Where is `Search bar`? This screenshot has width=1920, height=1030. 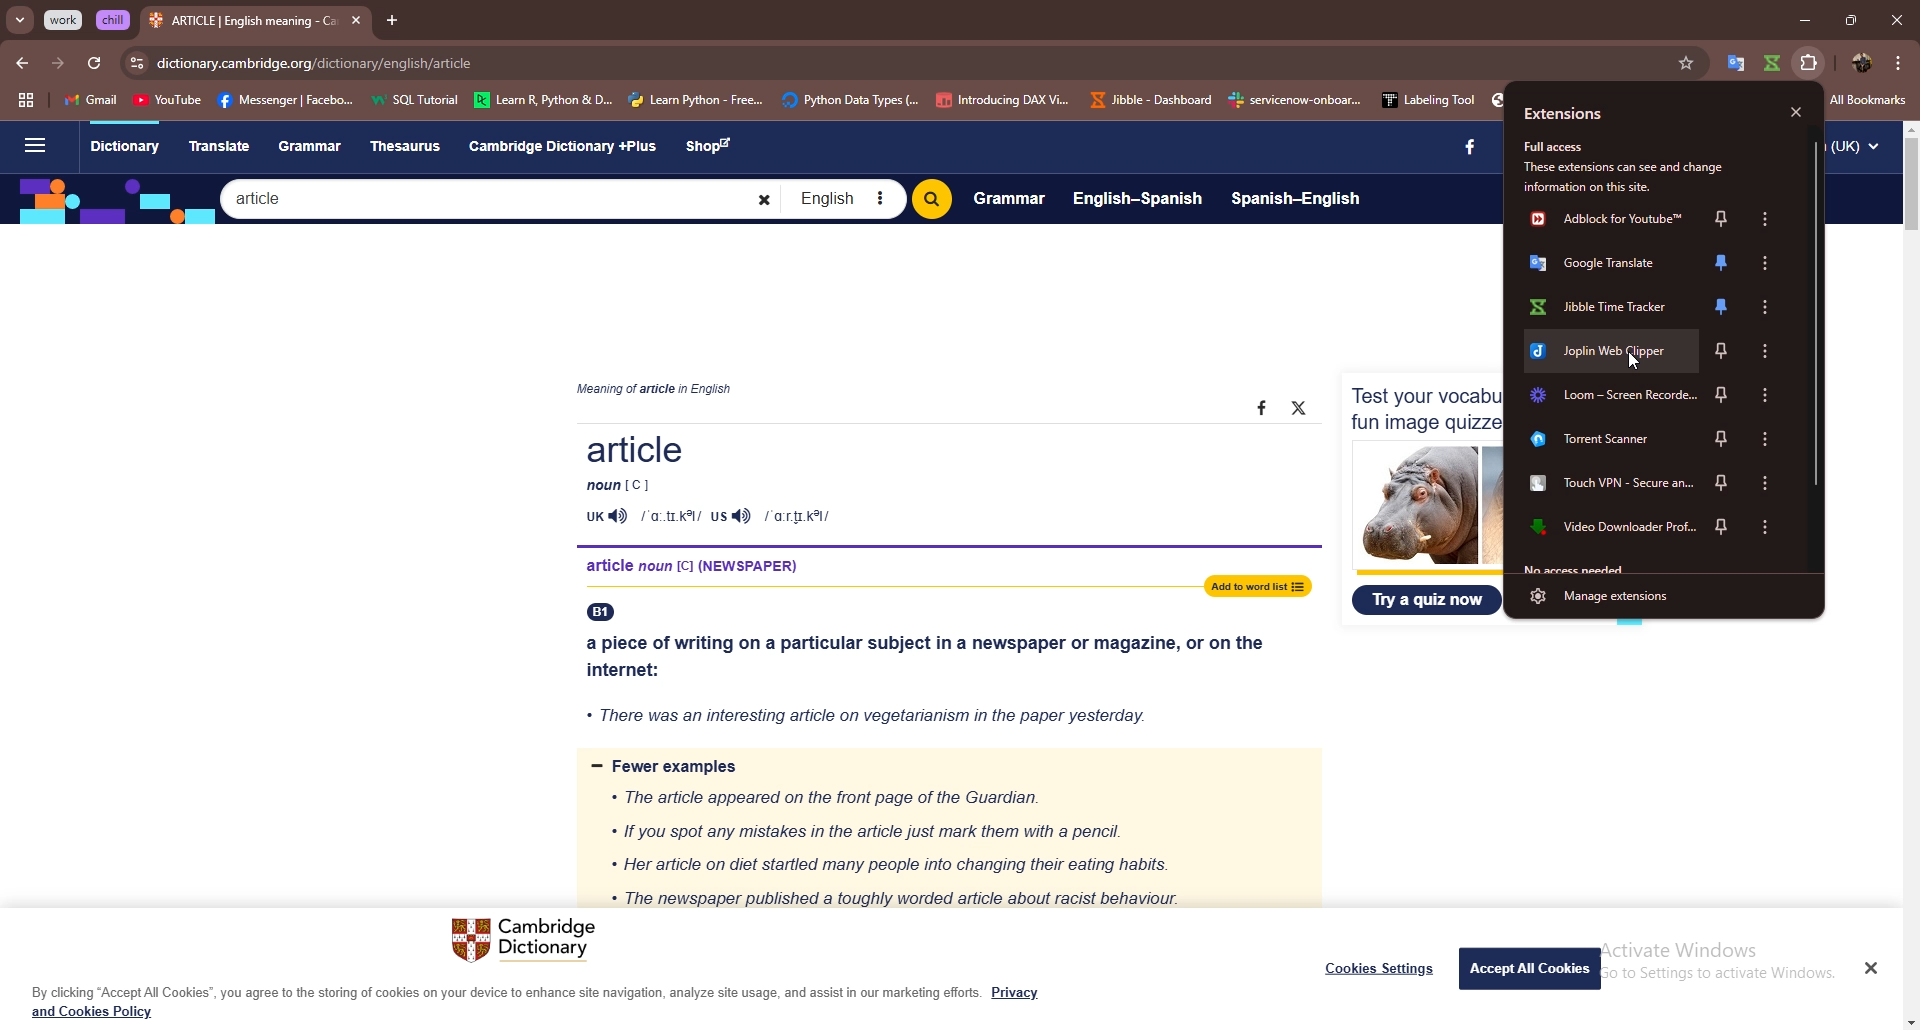
Search bar is located at coordinates (500, 198).